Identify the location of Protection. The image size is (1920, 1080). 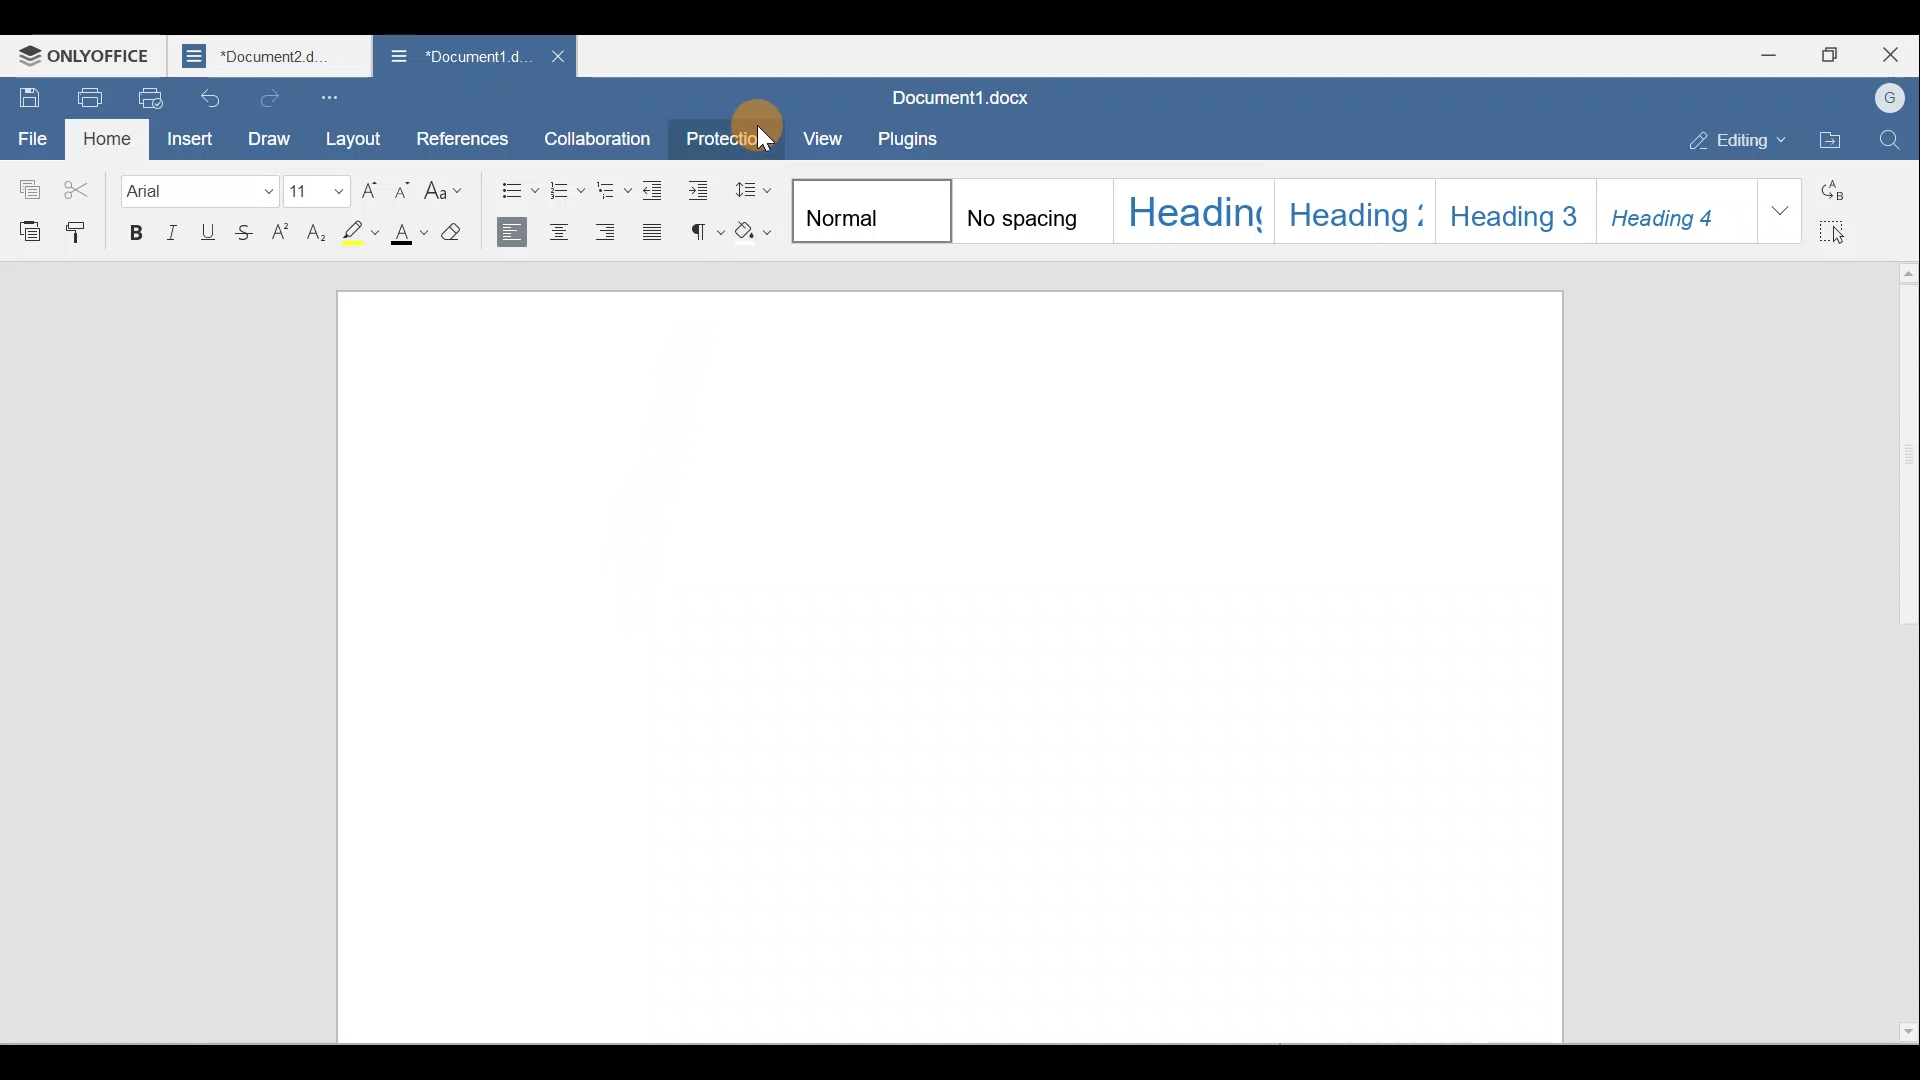
(726, 140).